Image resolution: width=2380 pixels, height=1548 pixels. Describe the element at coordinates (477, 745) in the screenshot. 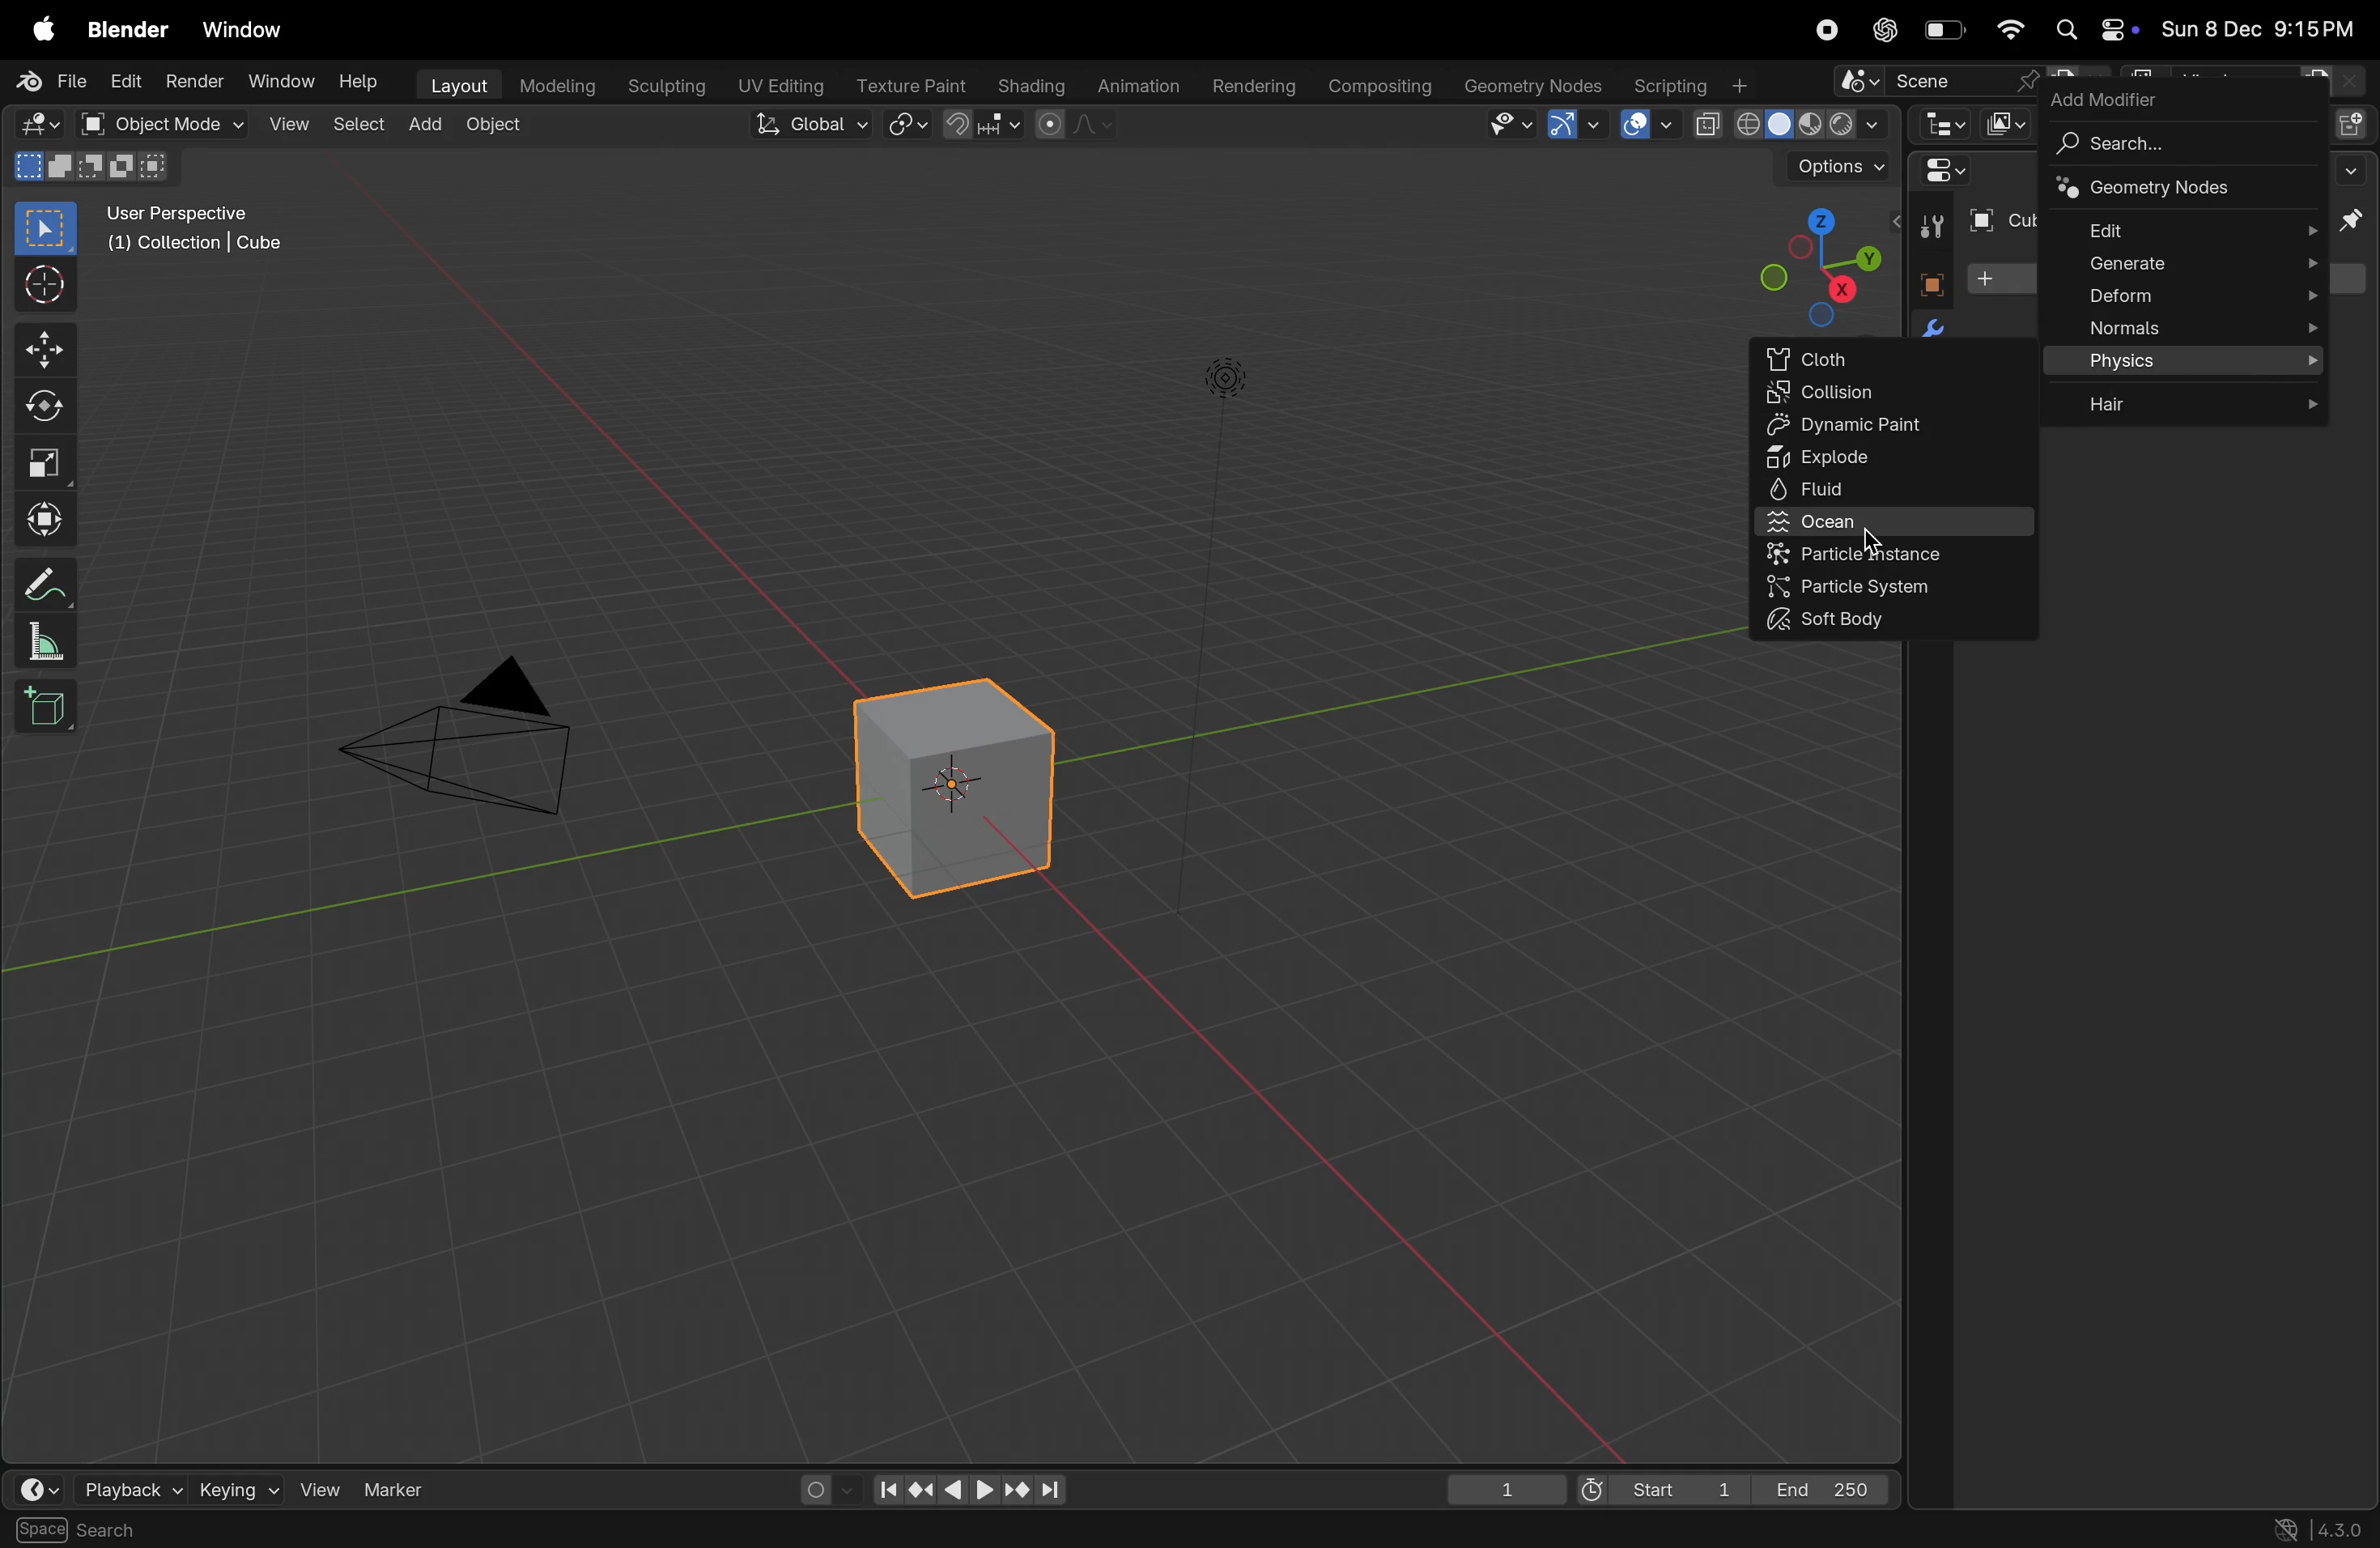

I see `perspective camera` at that location.